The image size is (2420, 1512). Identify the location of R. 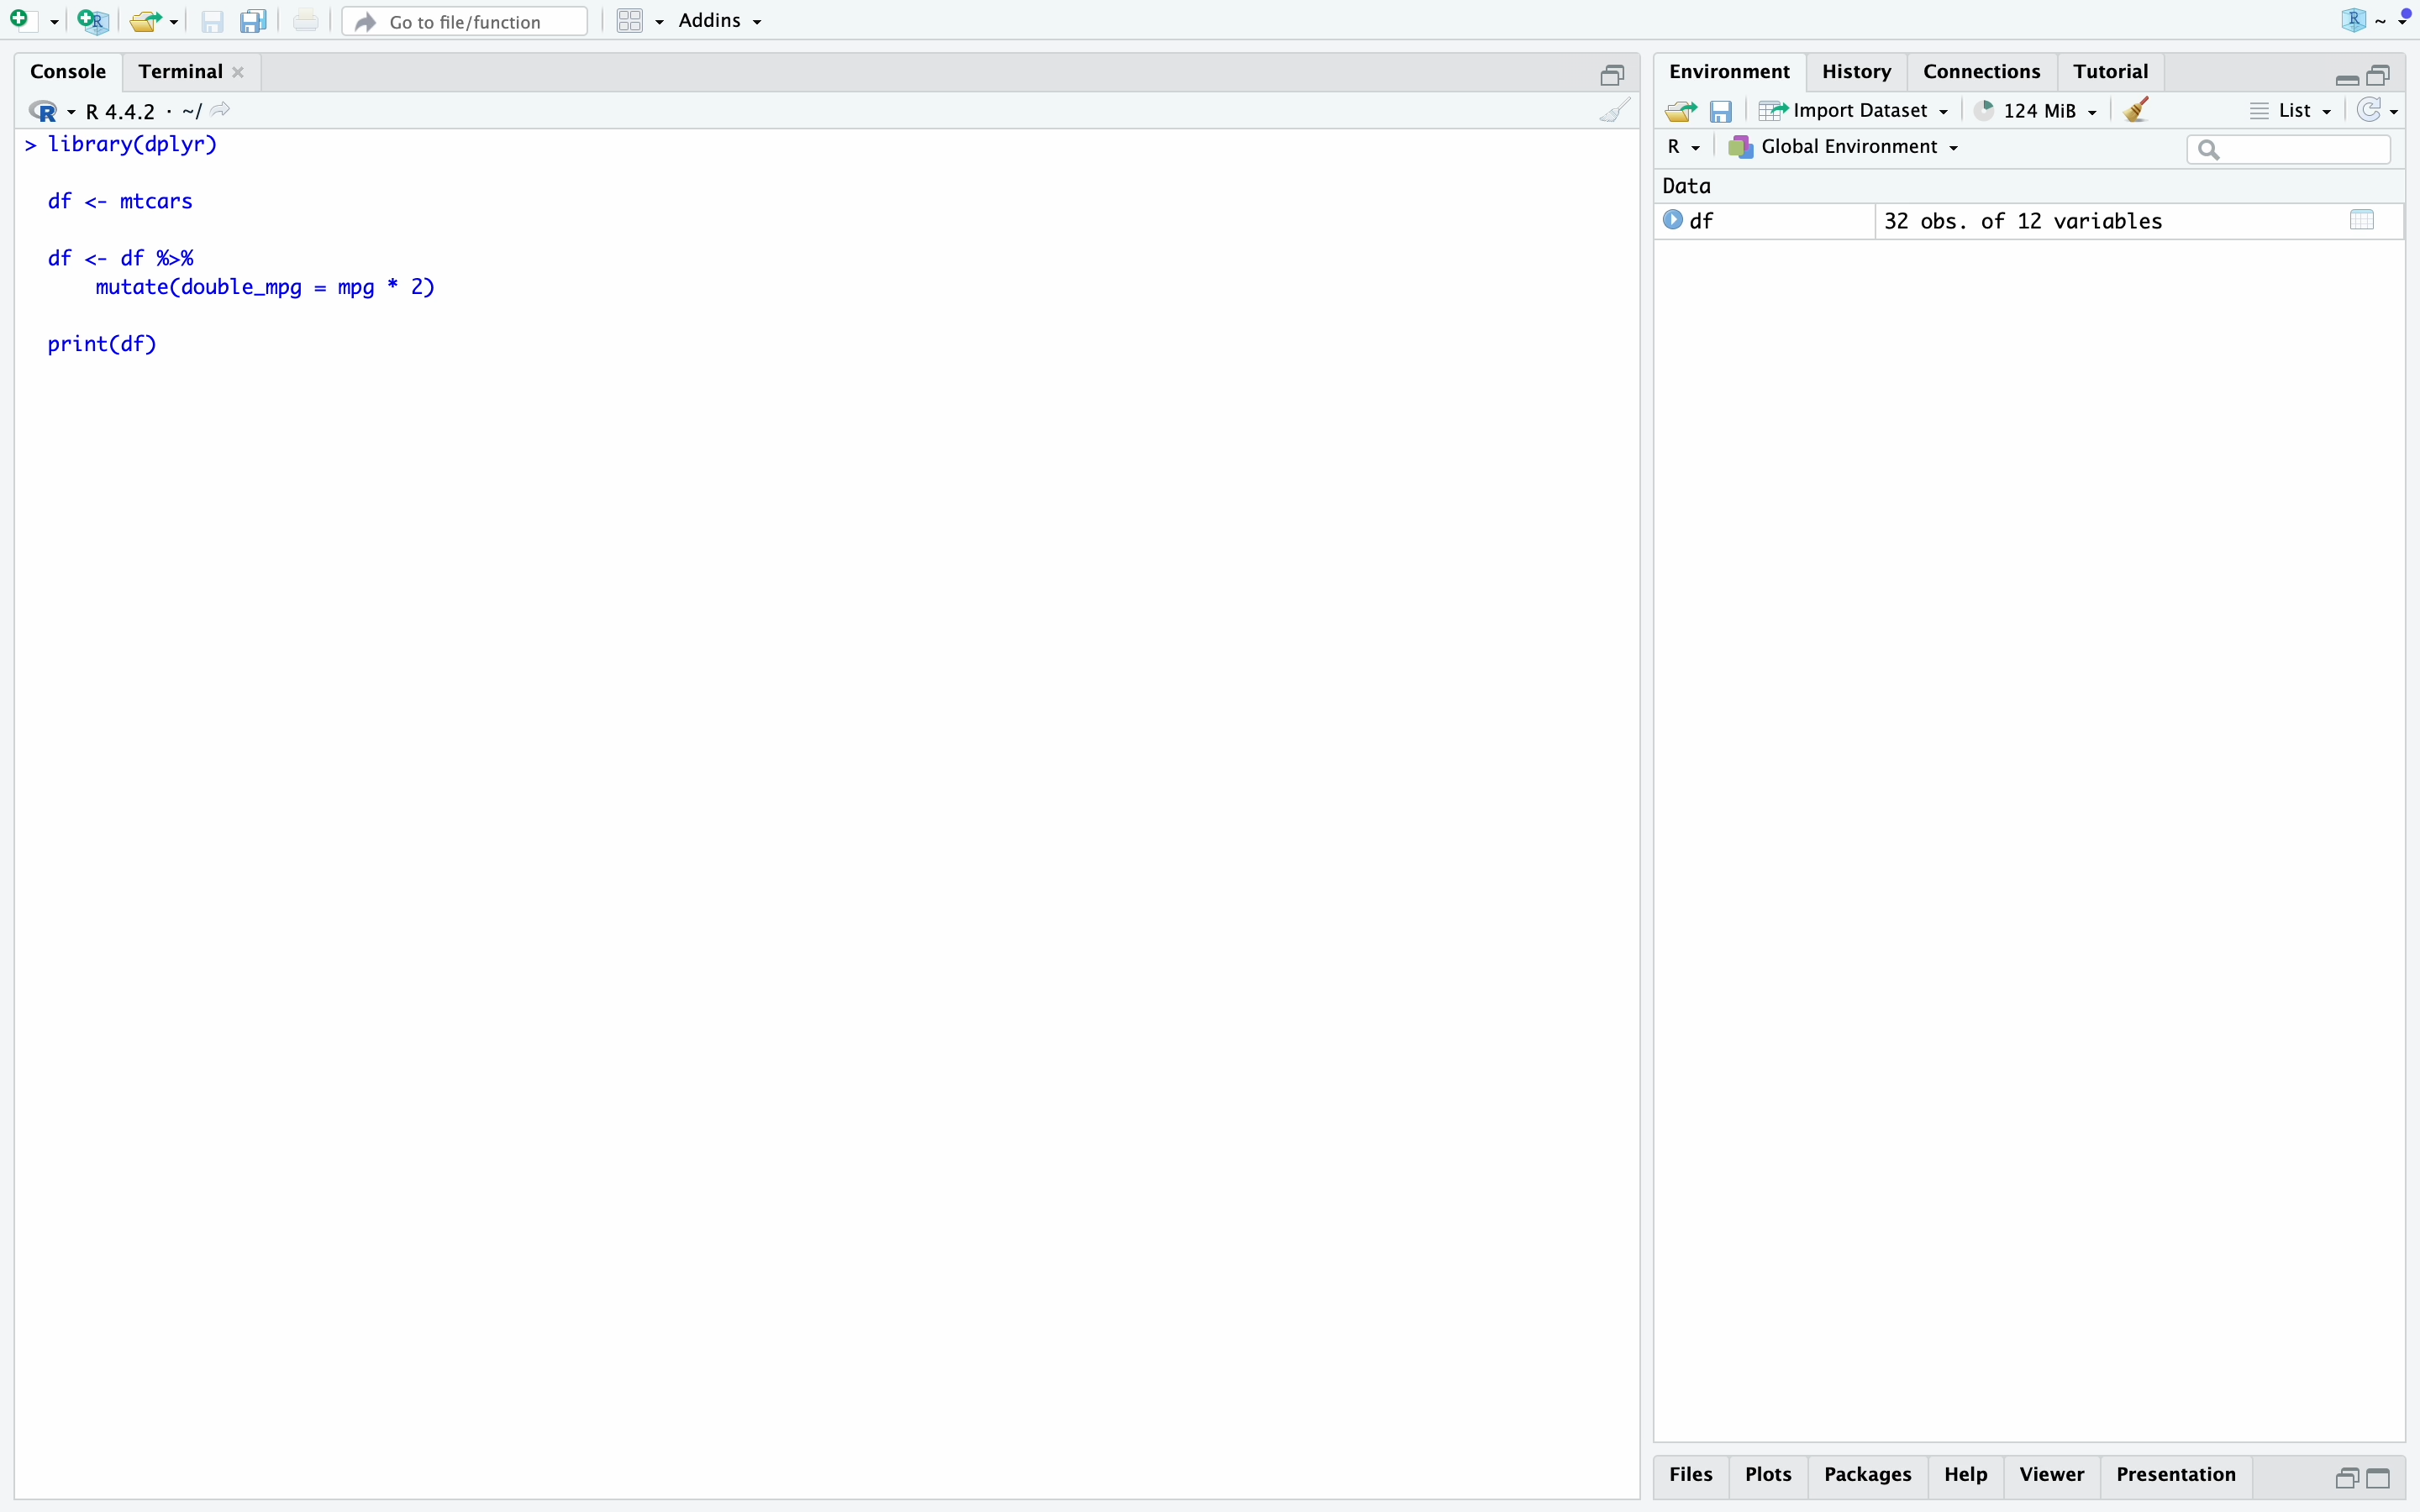
(52, 111).